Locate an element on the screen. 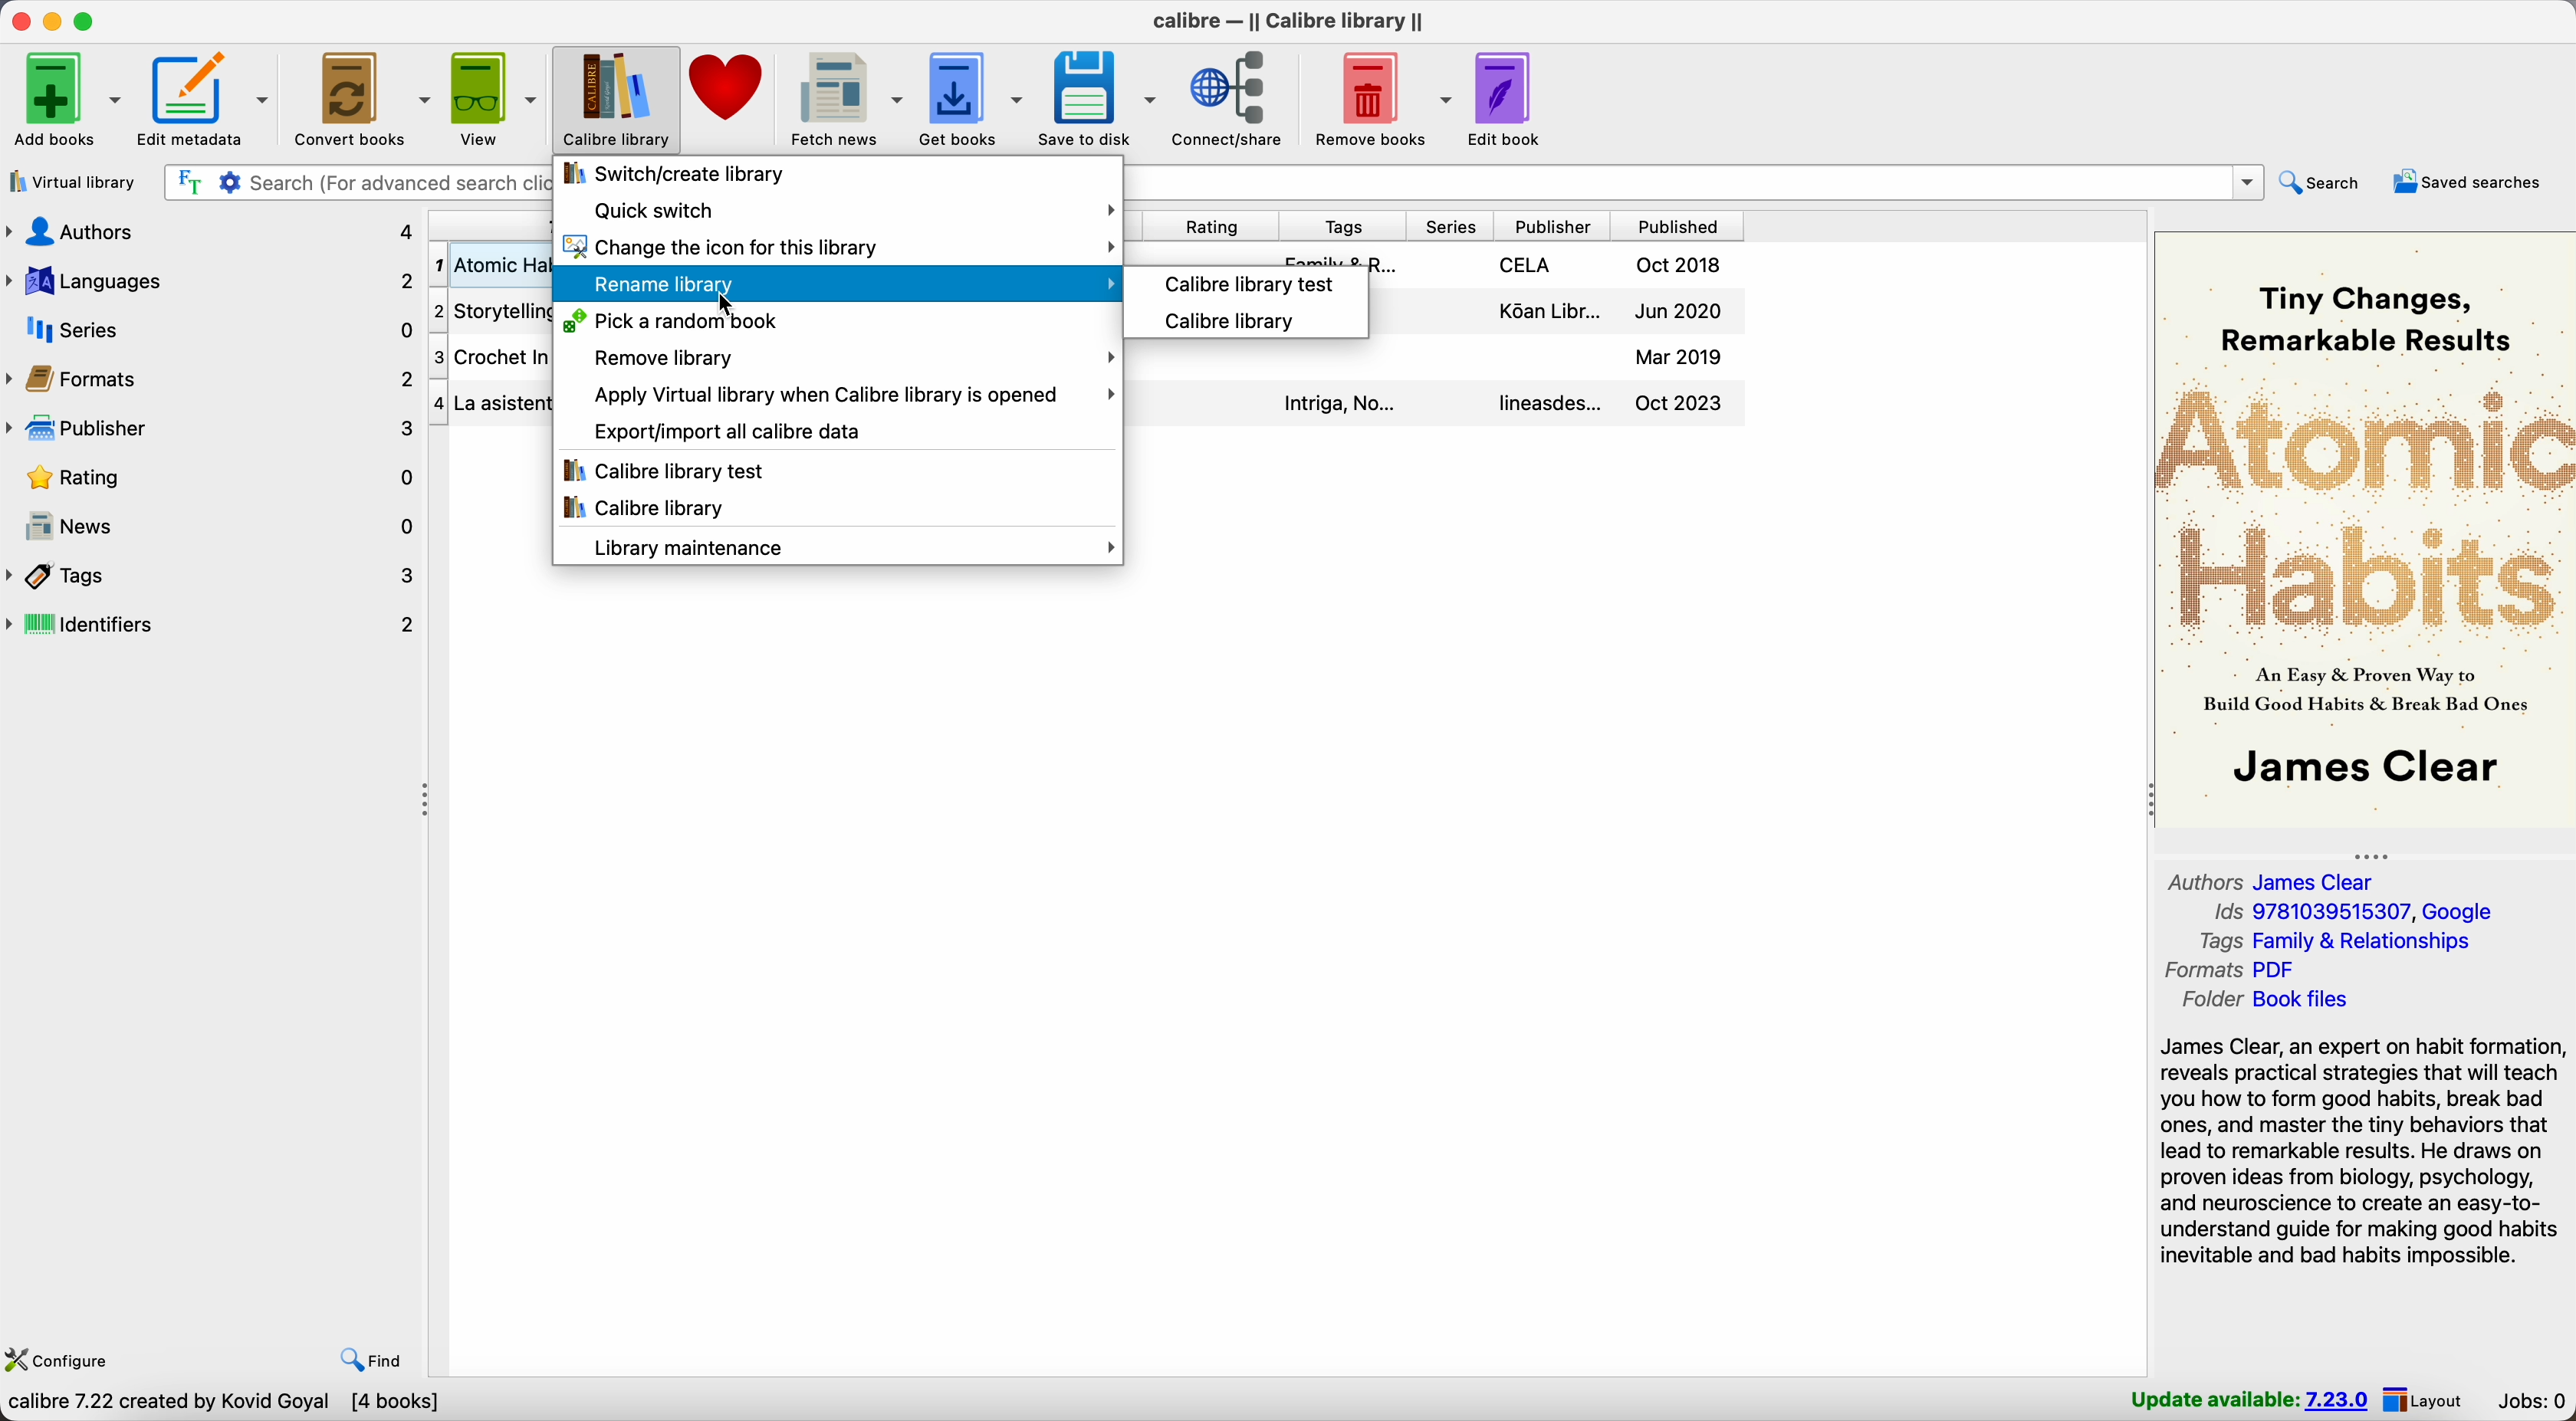 This screenshot has height=1421, width=2576. export/import all calibre data is located at coordinates (724, 429).